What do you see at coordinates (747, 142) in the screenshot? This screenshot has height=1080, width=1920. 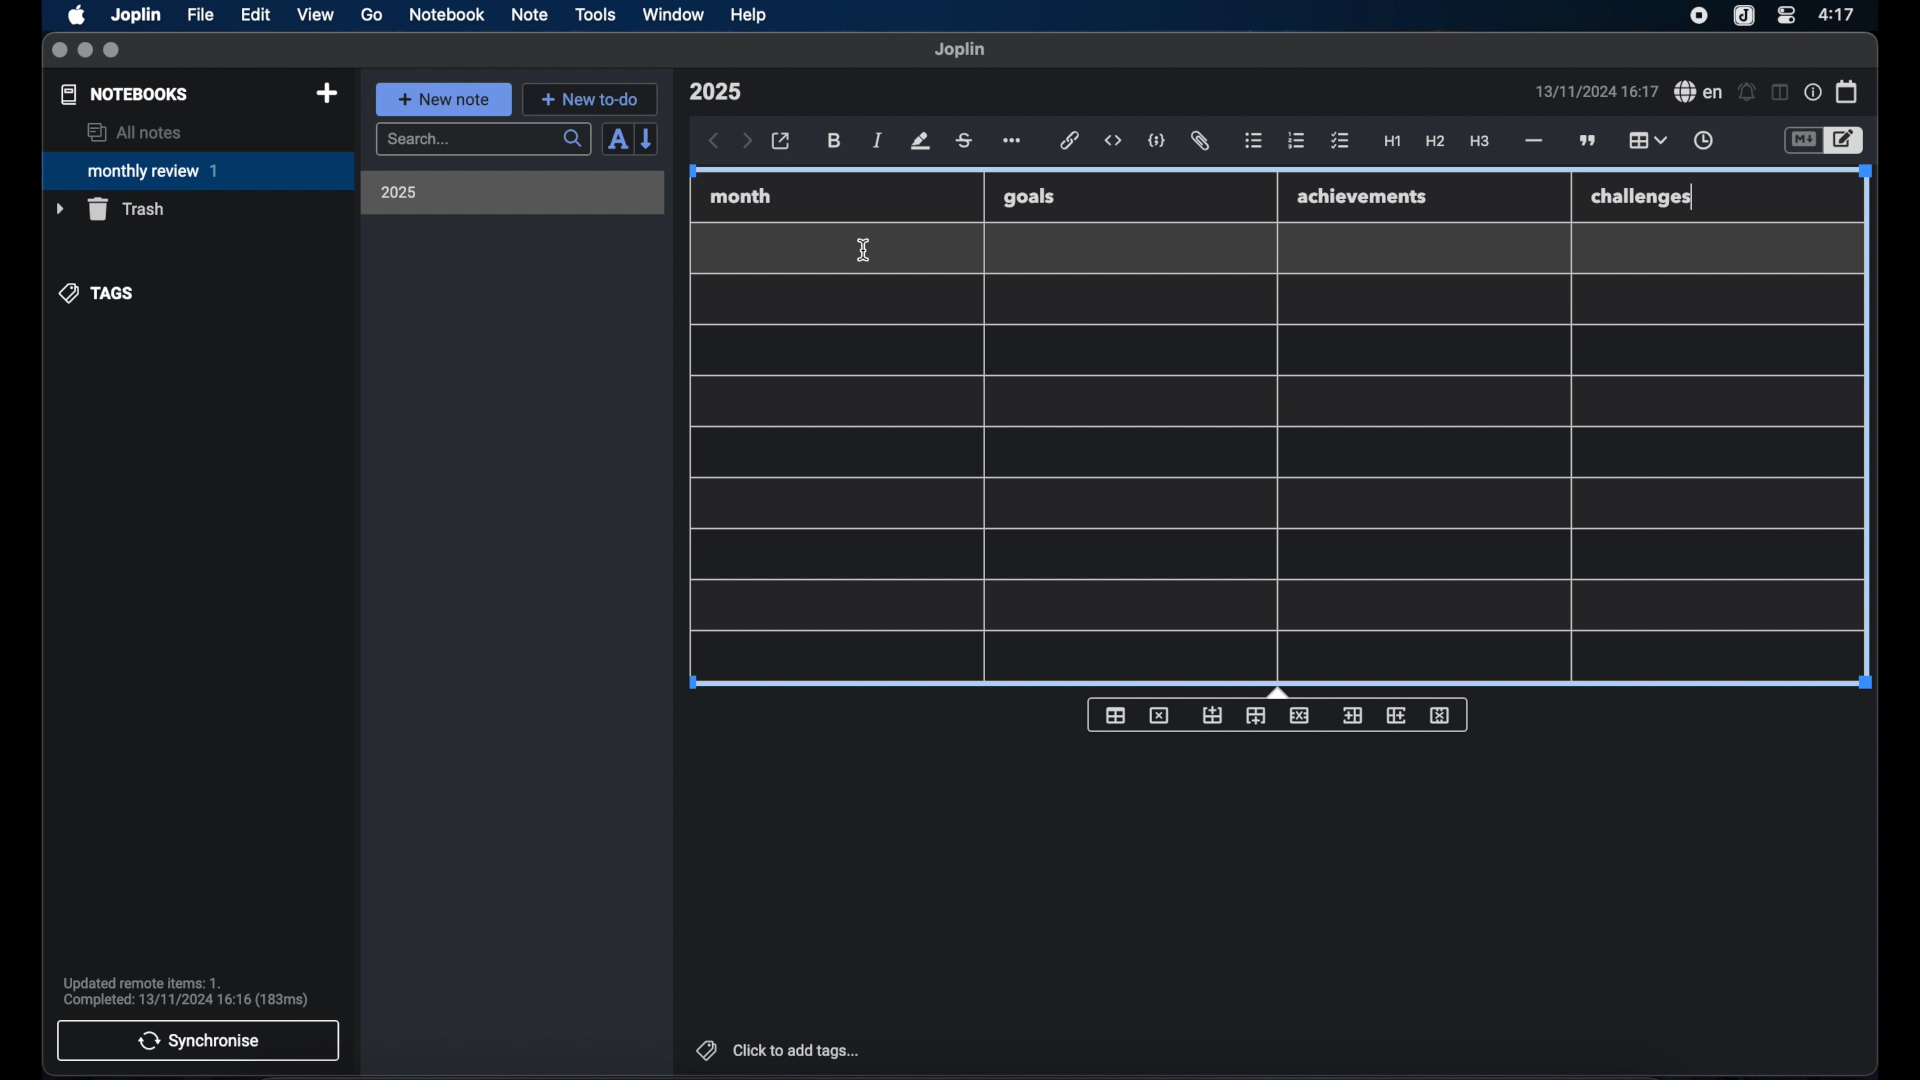 I see `forward` at bounding box center [747, 142].